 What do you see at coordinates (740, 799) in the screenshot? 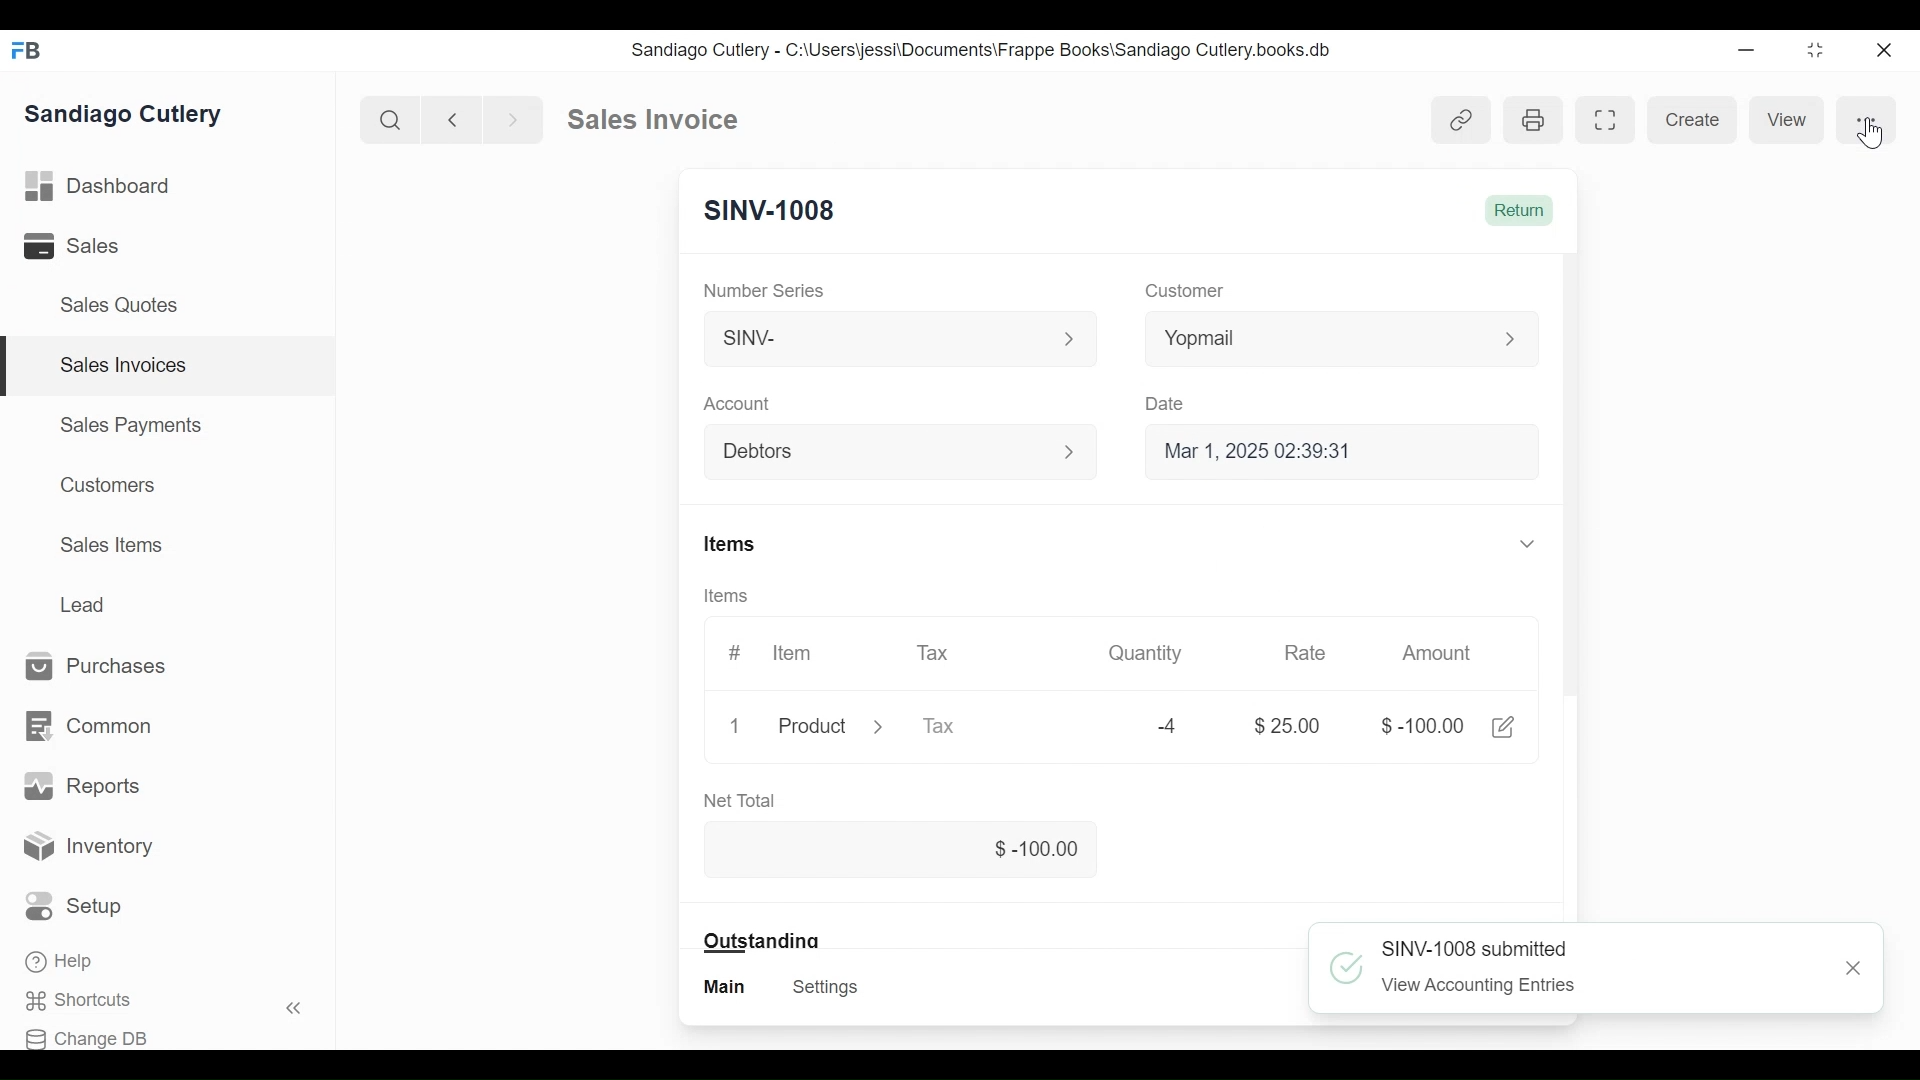
I see `Net Total` at bounding box center [740, 799].